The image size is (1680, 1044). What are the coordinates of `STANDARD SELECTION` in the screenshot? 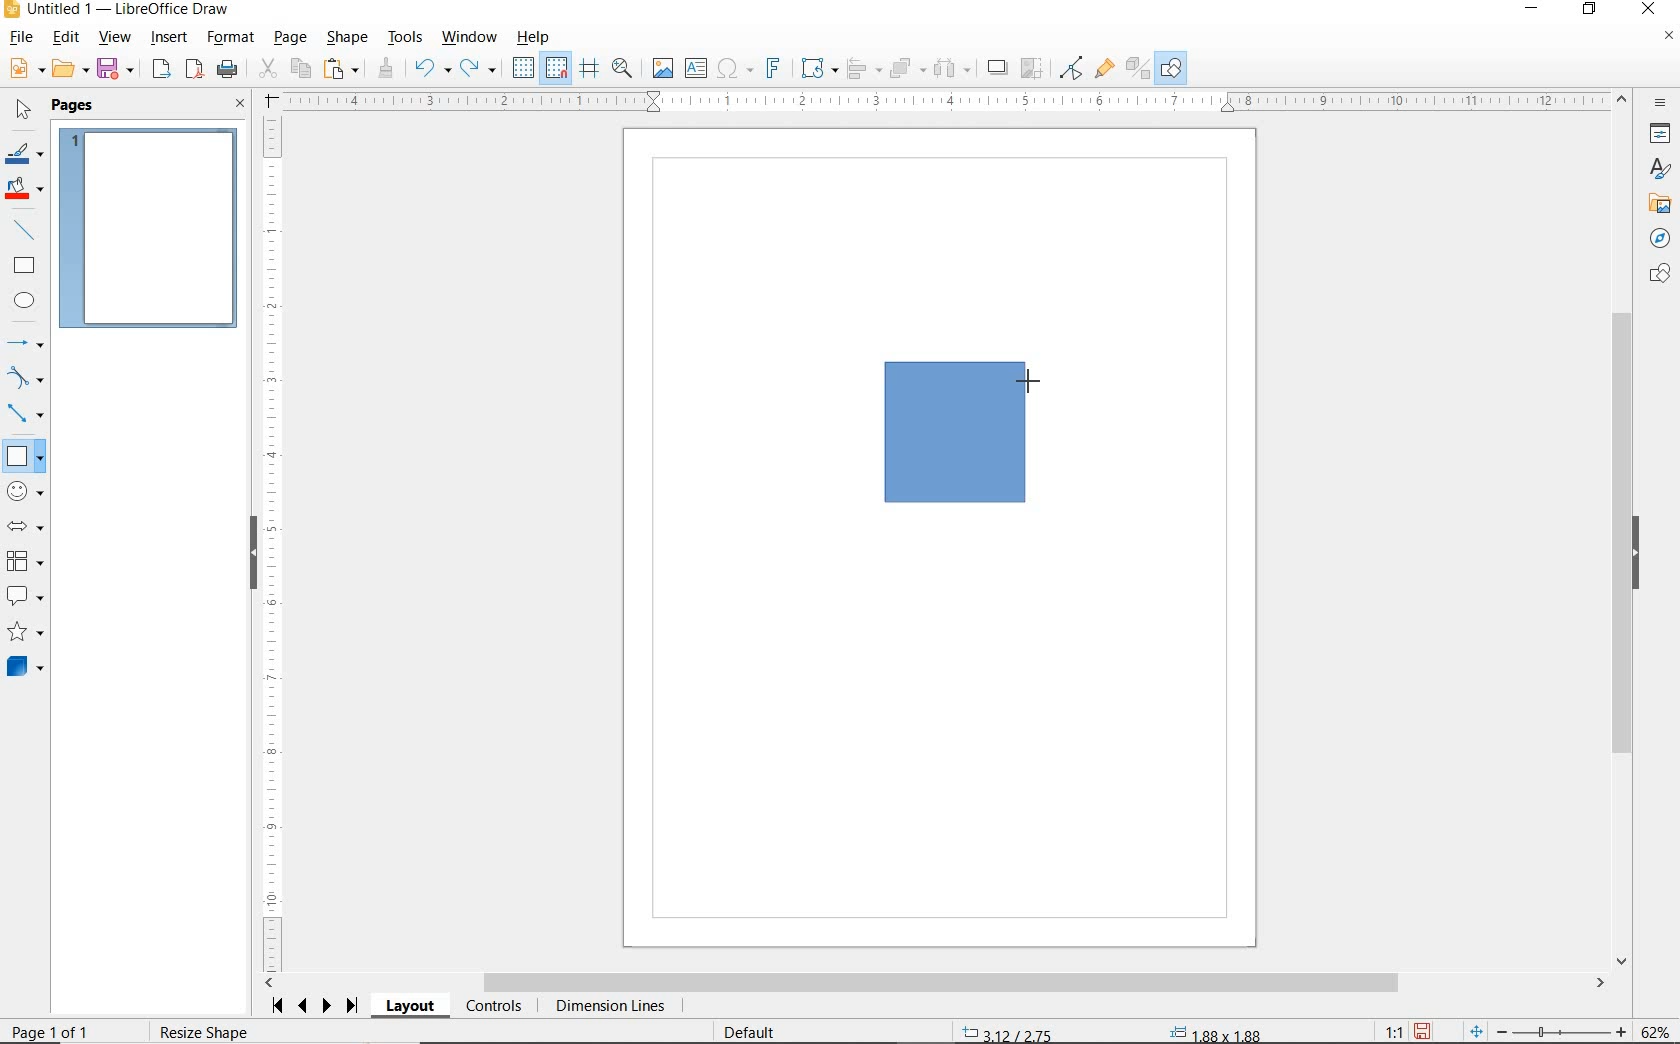 It's located at (1114, 1029).